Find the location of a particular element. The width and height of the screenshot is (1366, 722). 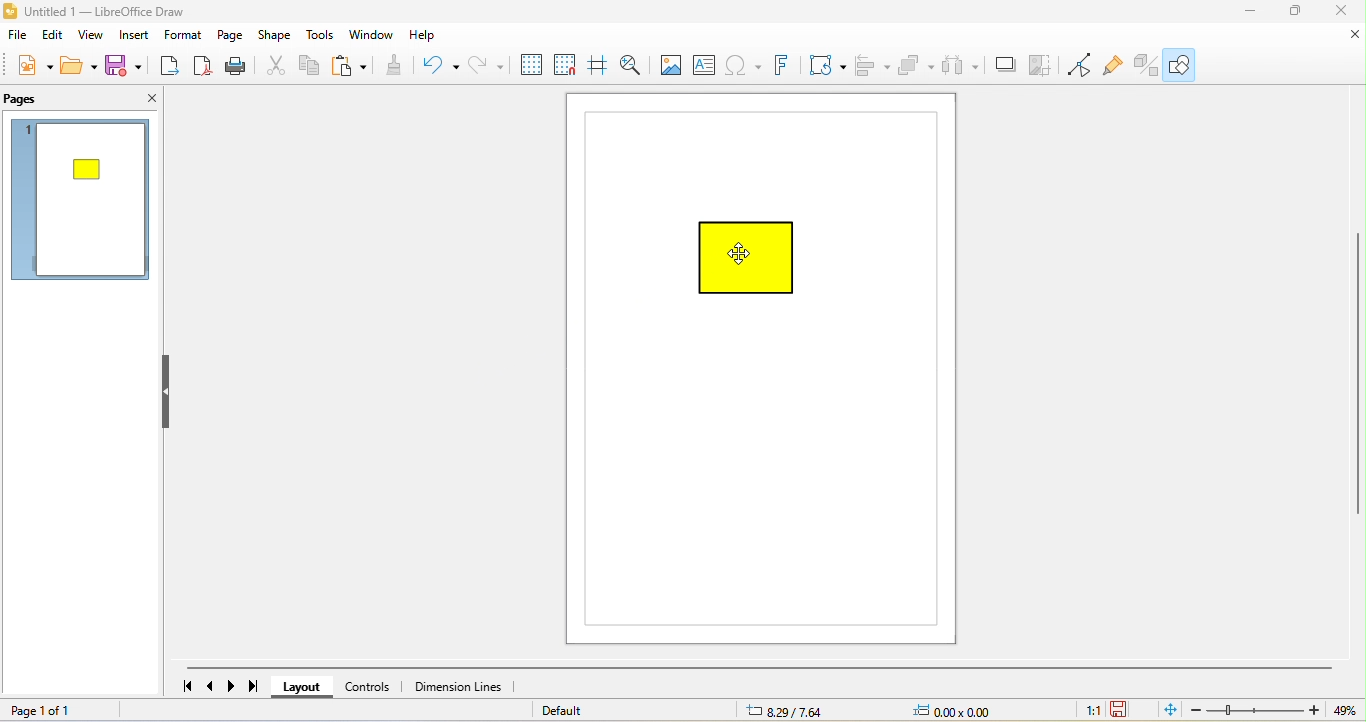

shadow is located at coordinates (1006, 64).